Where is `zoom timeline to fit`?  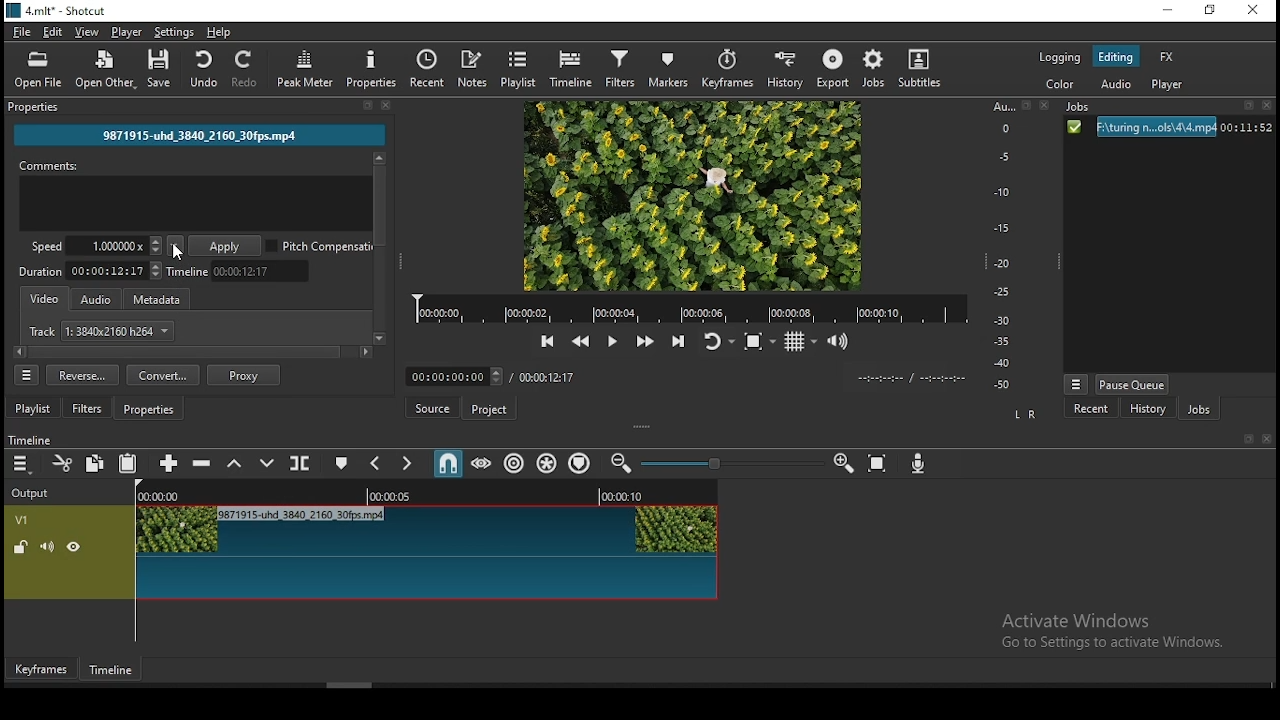
zoom timeline to fit is located at coordinates (876, 462).